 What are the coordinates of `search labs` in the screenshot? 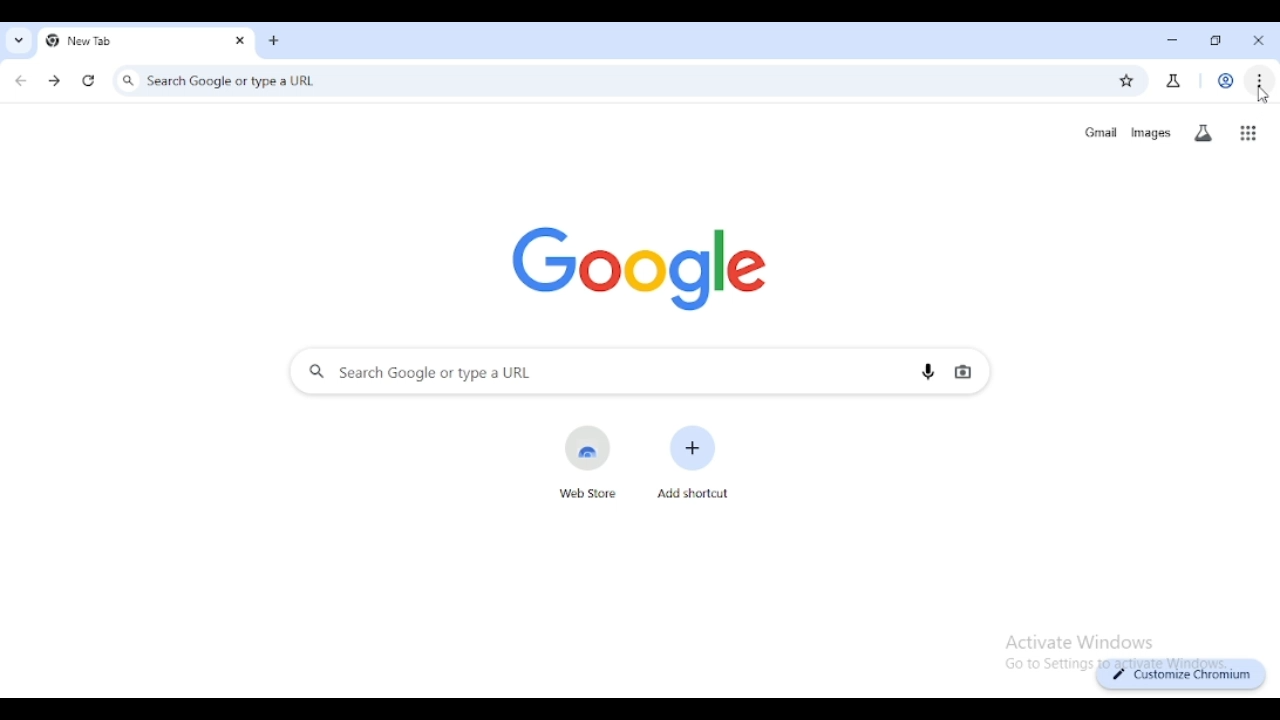 It's located at (1172, 82).